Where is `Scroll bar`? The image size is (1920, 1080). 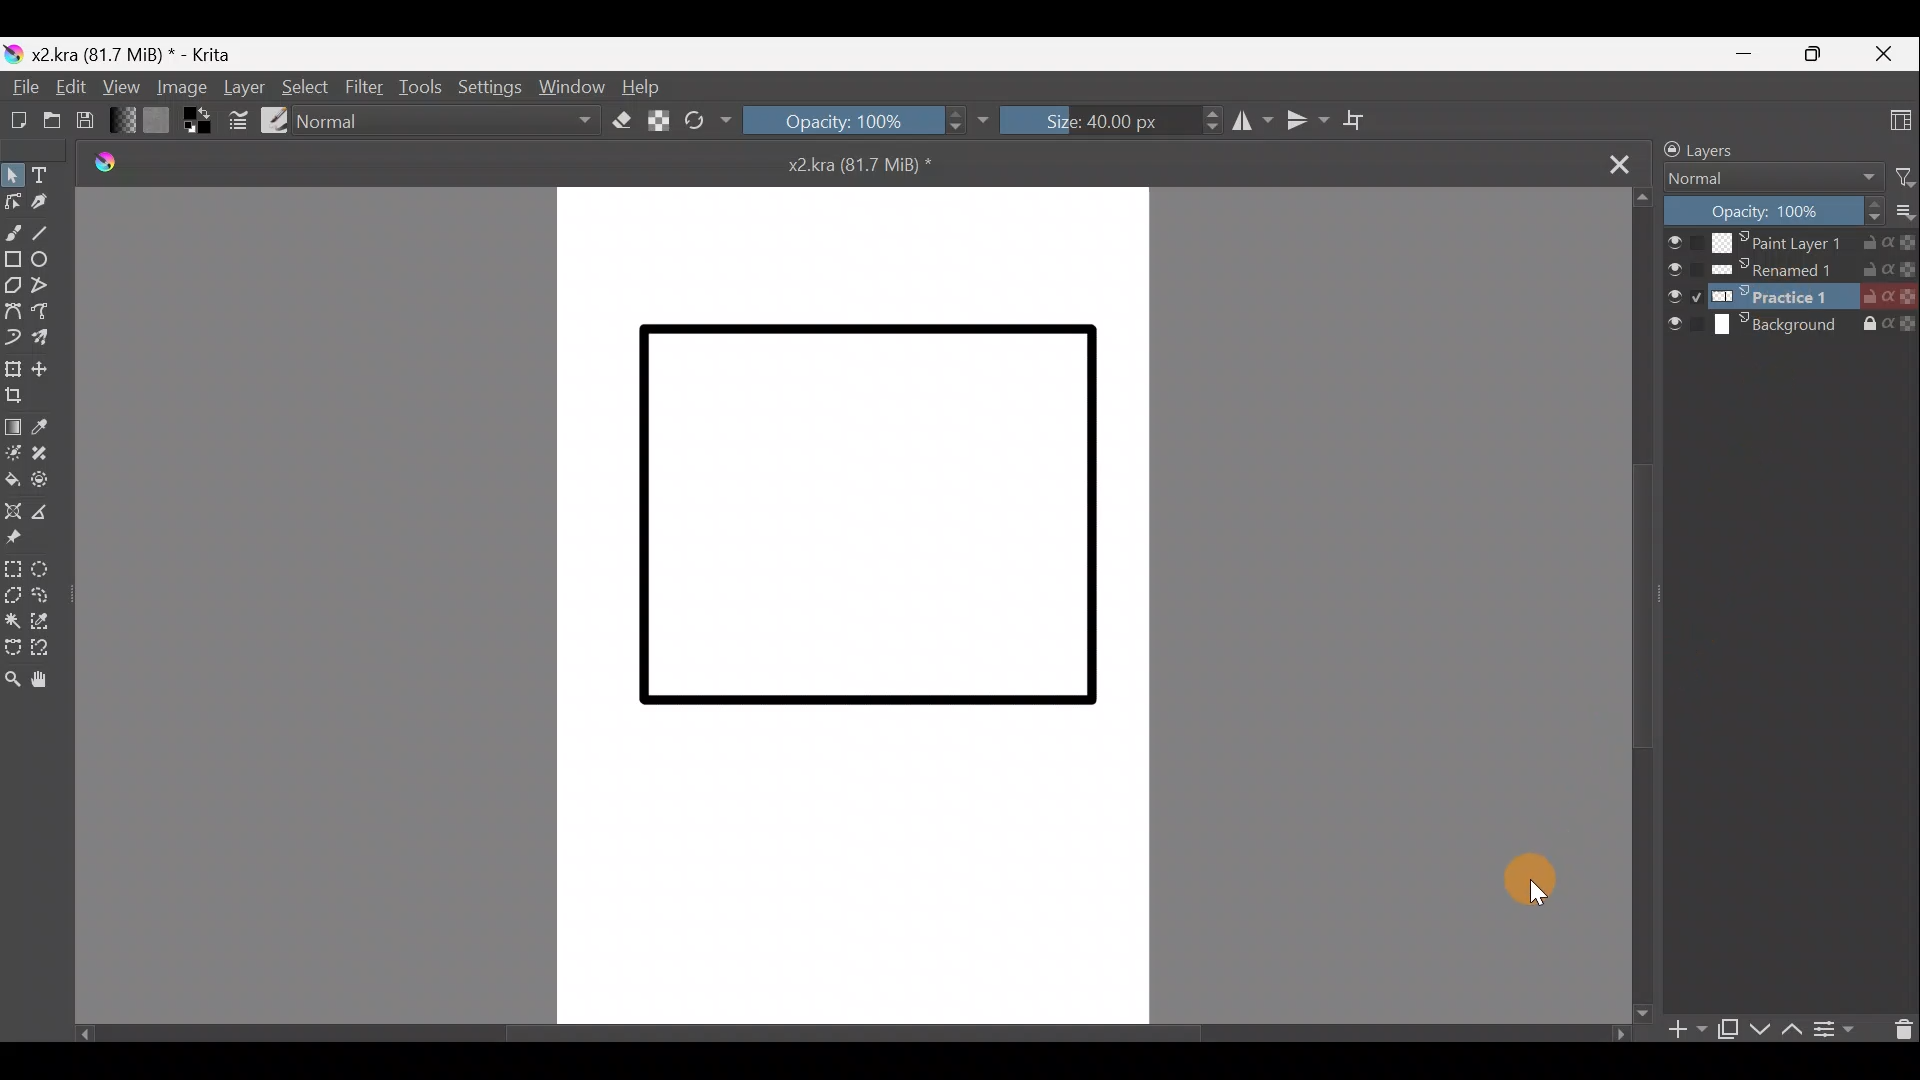
Scroll bar is located at coordinates (1634, 602).